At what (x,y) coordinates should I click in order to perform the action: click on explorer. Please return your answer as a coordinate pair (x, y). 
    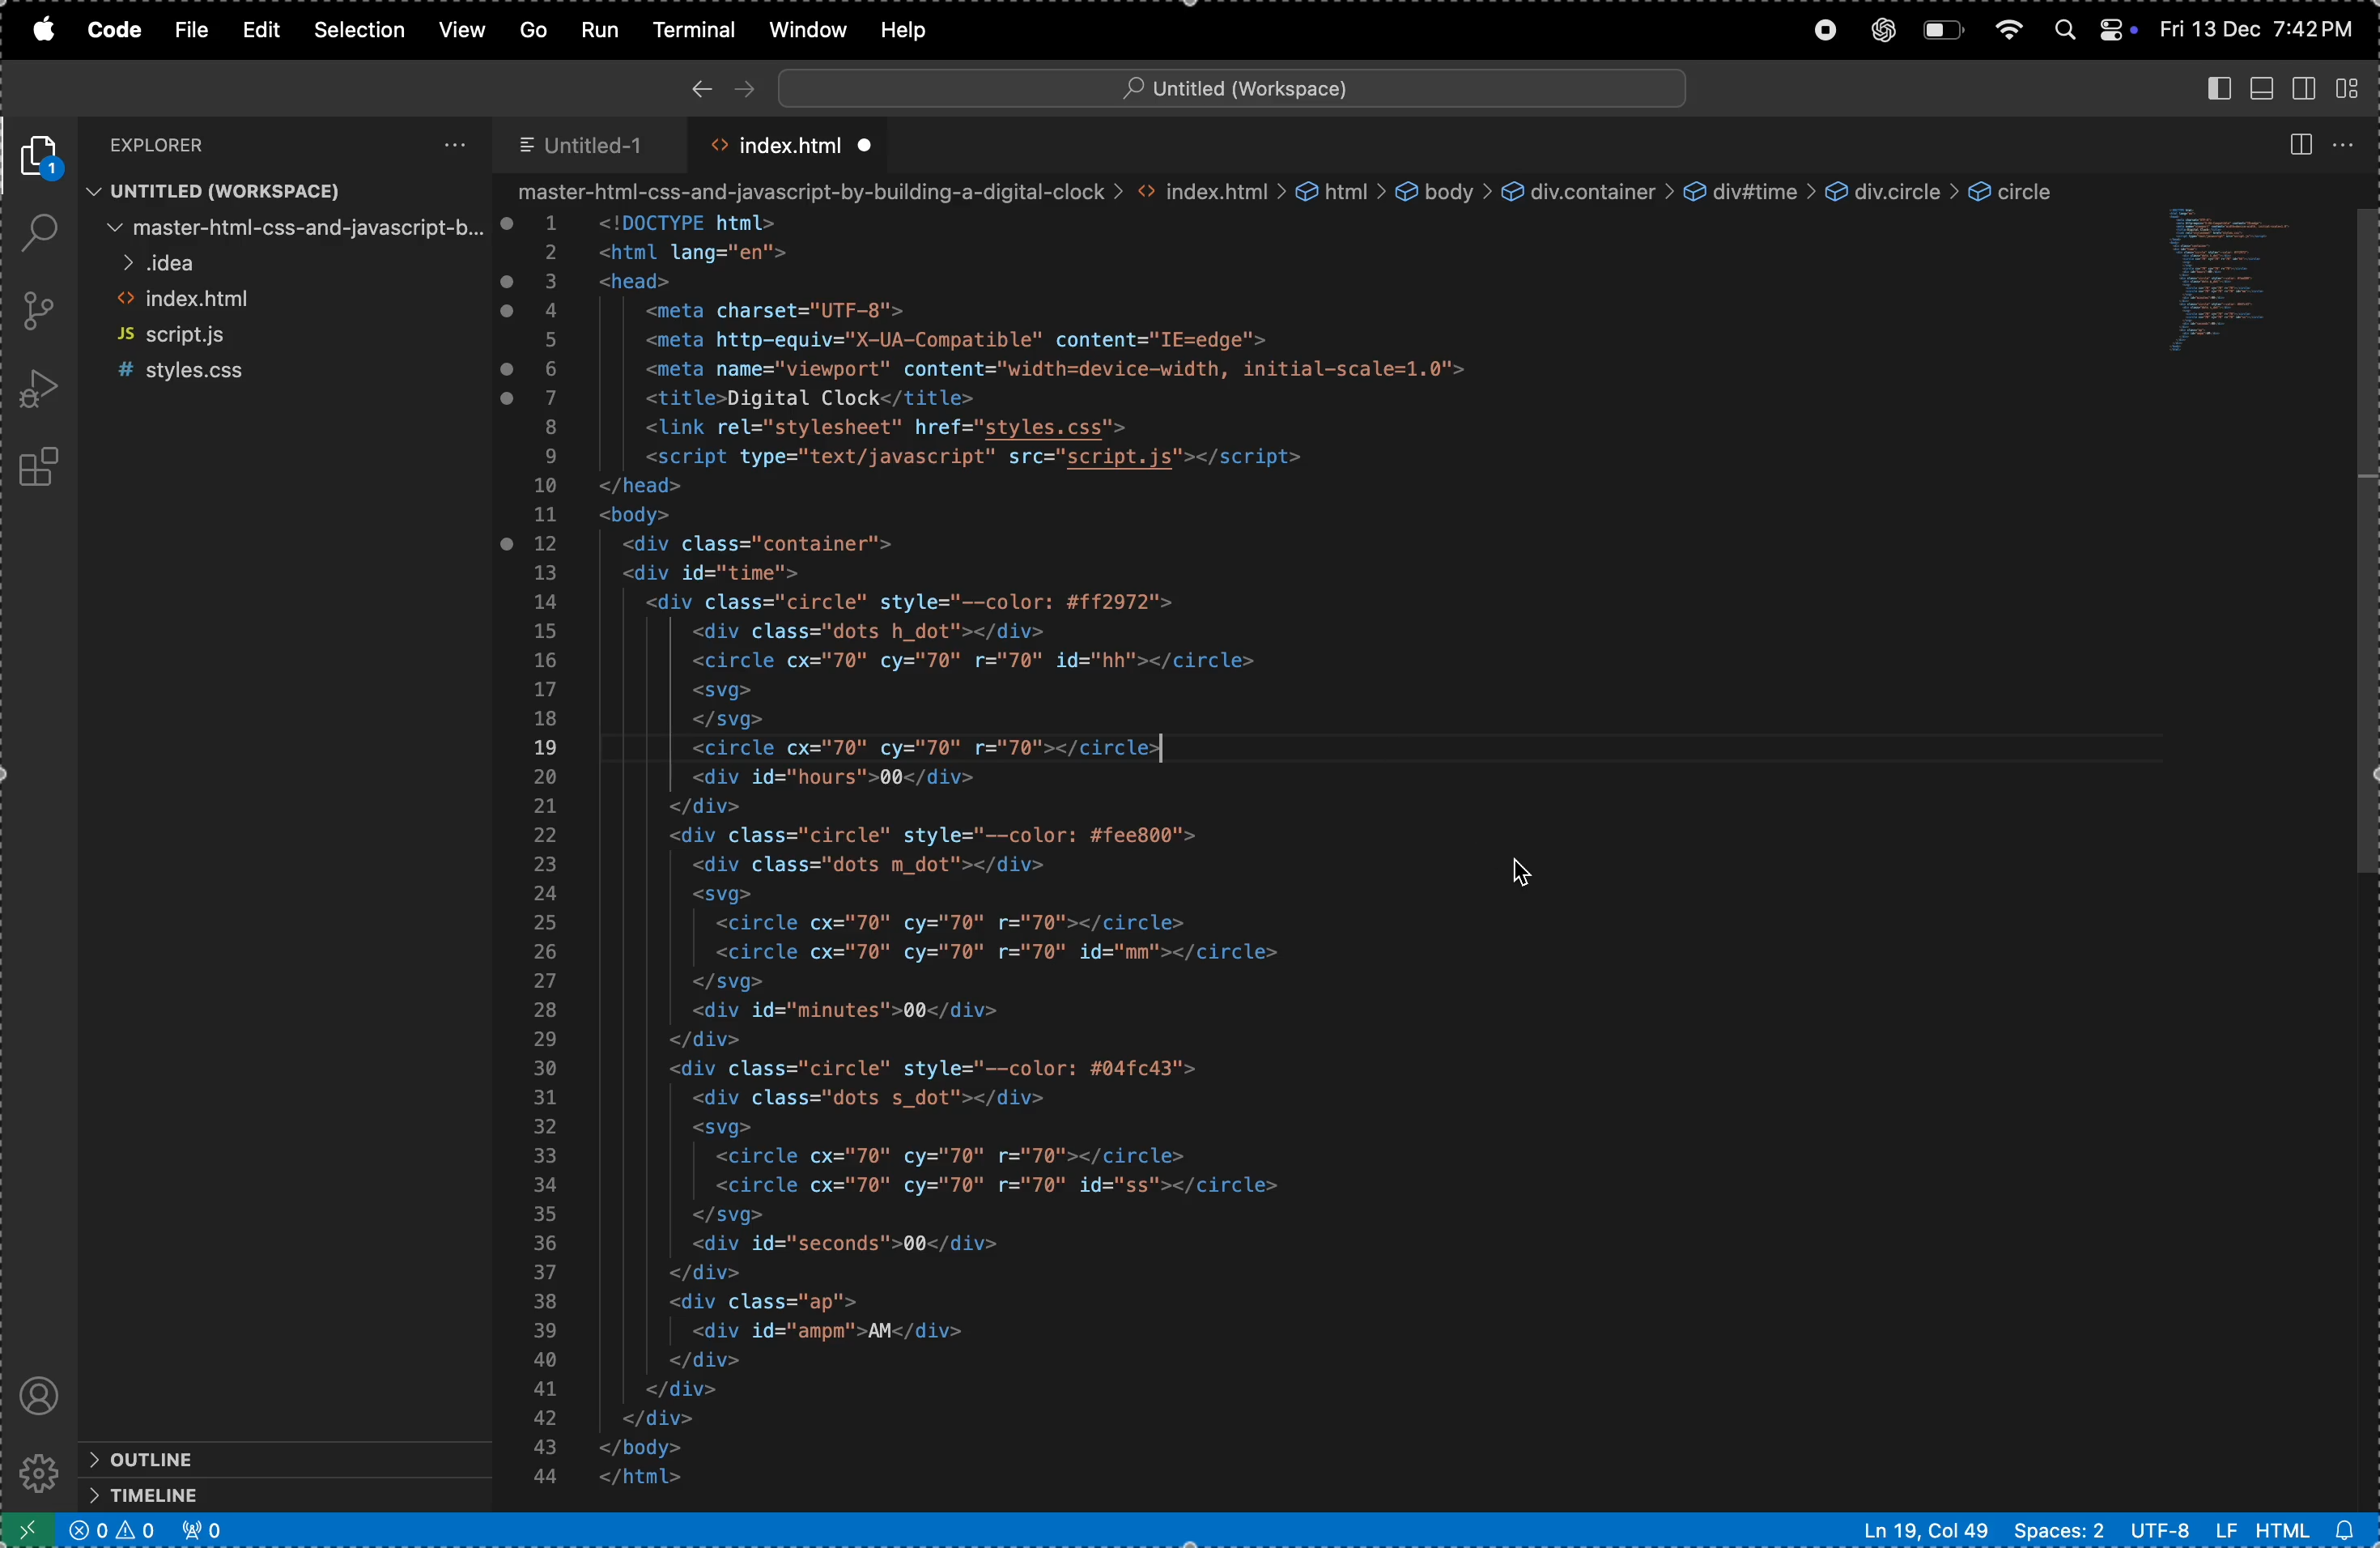
    Looking at the image, I should click on (44, 157).